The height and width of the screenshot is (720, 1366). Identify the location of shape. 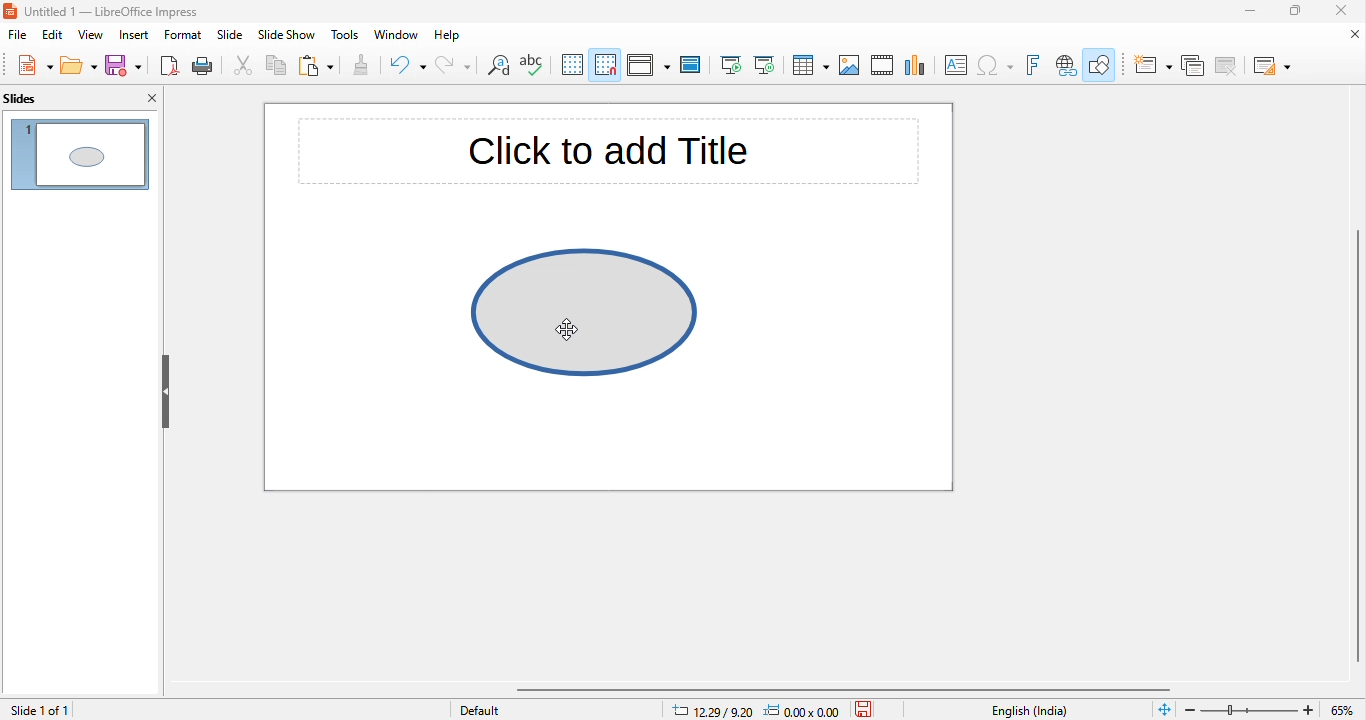
(594, 323).